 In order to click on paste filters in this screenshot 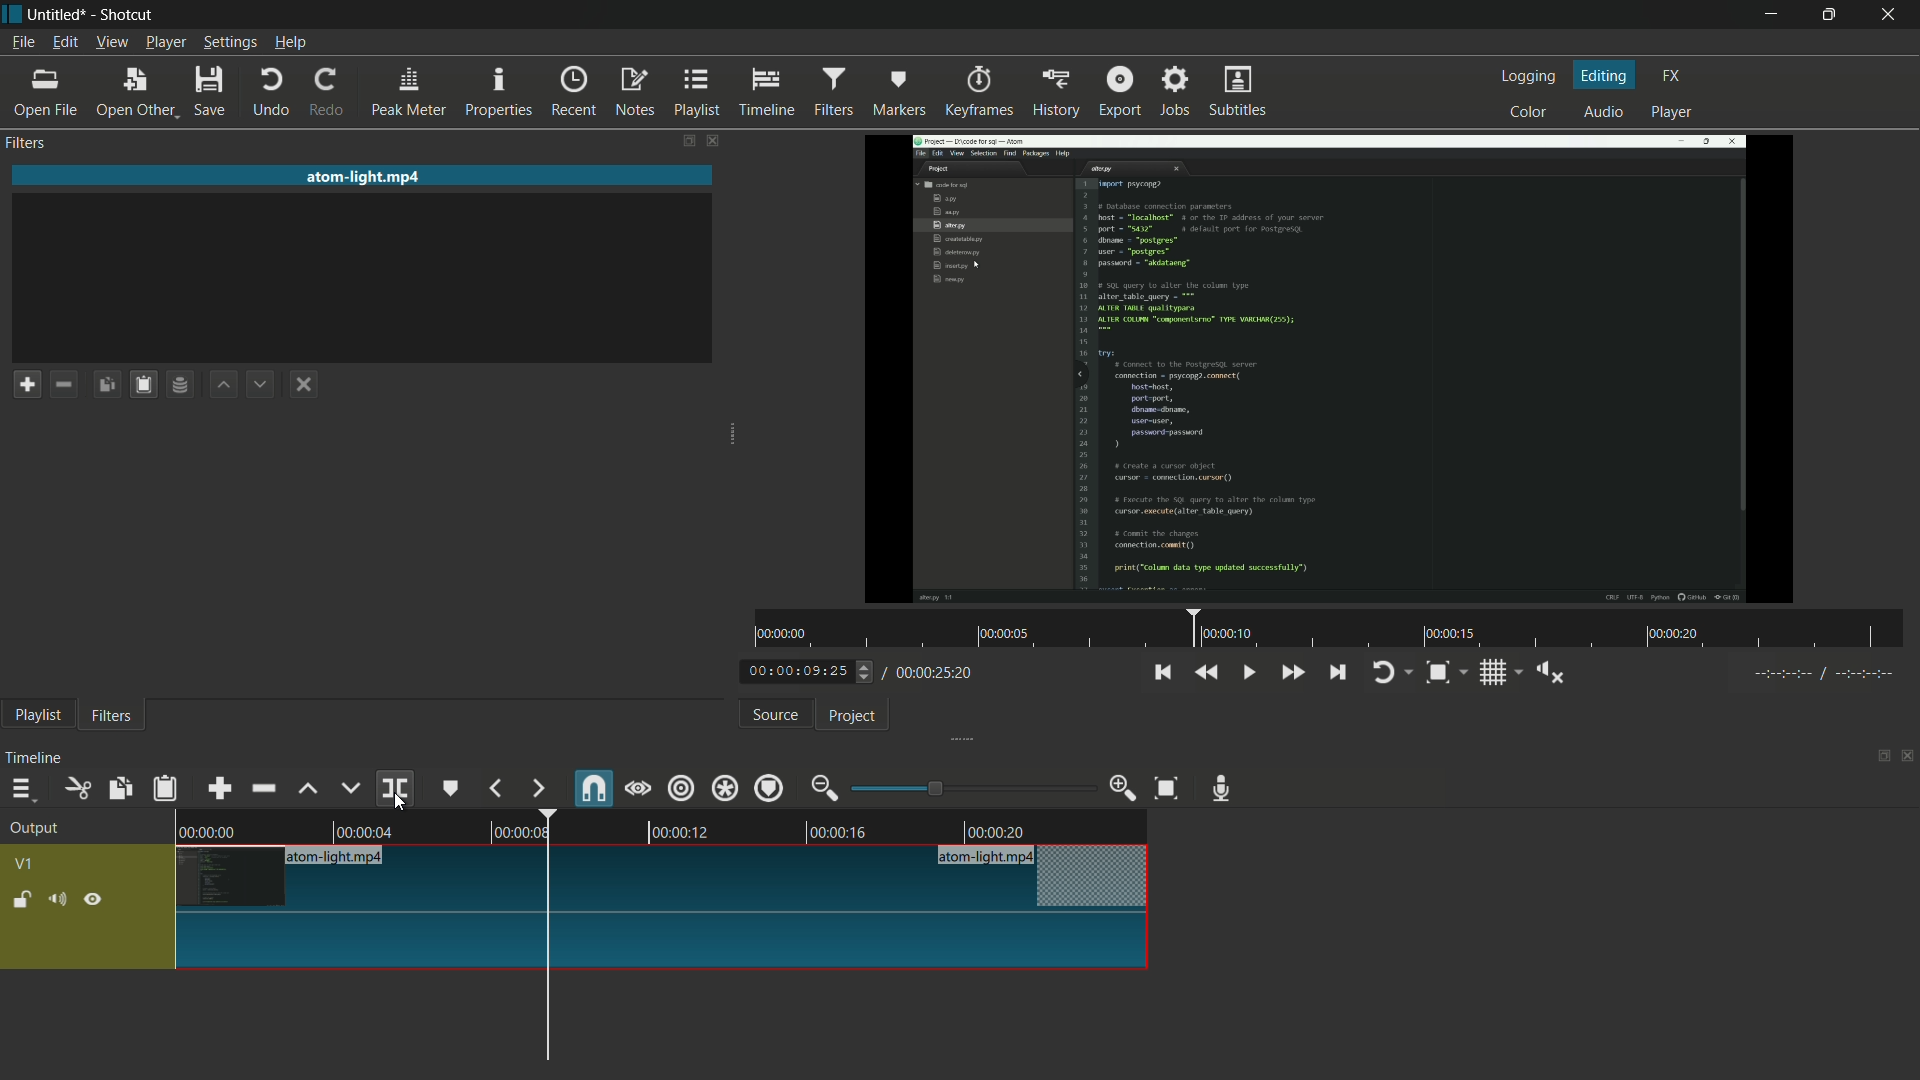, I will do `click(167, 788)`.